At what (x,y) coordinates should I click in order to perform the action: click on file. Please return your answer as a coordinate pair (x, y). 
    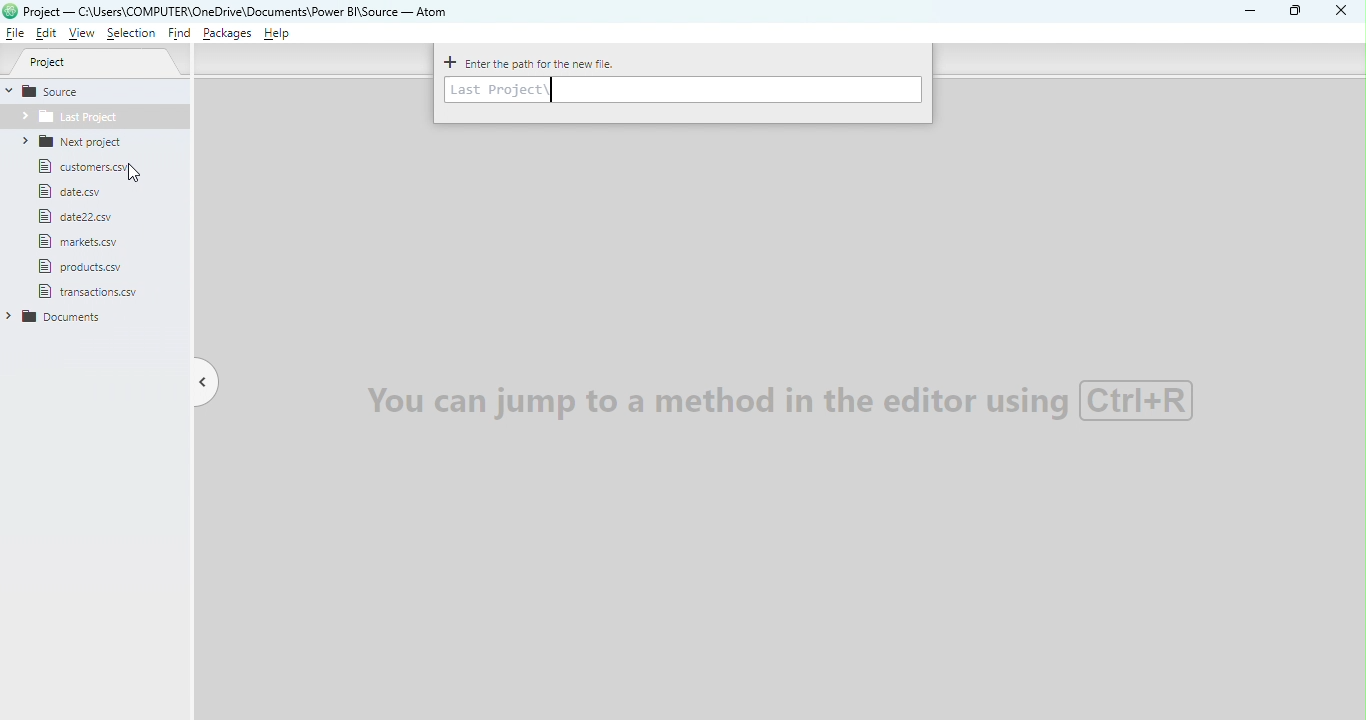
    Looking at the image, I should click on (100, 294).